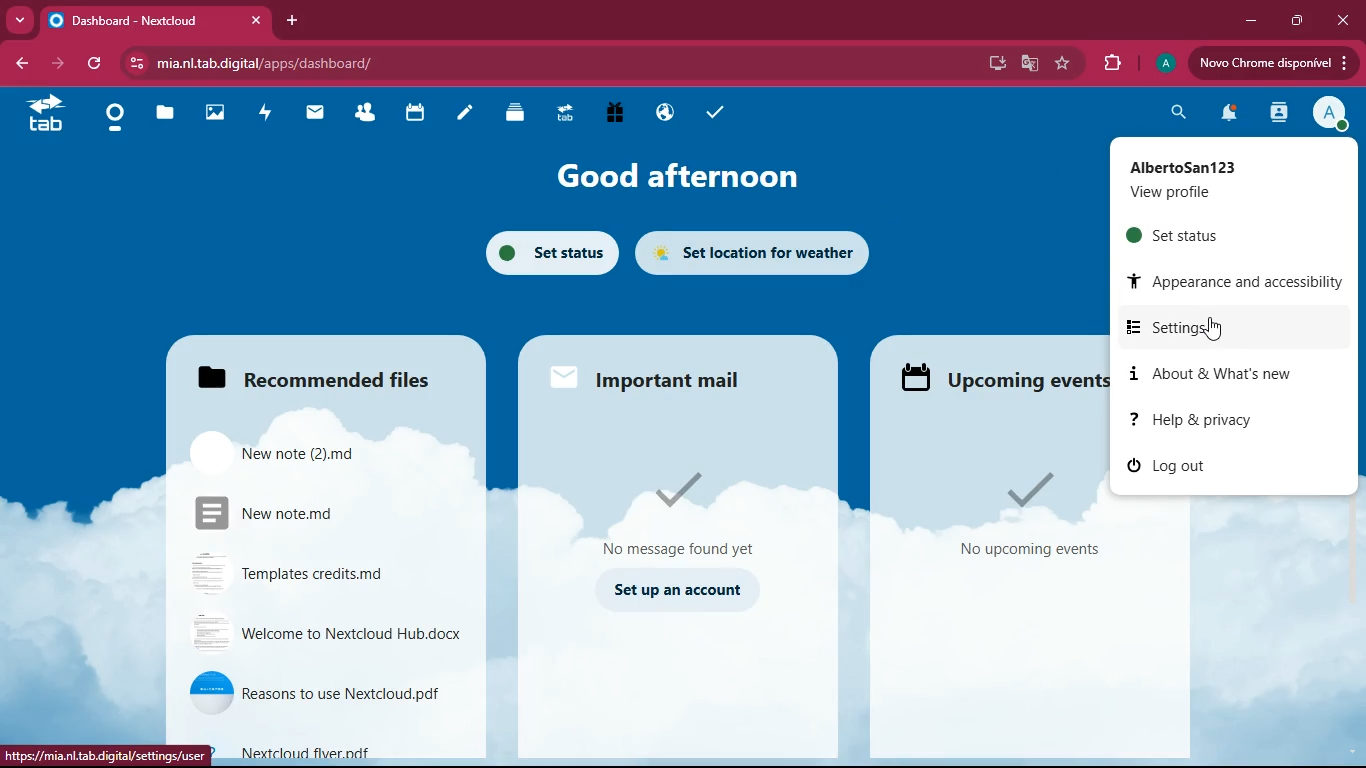  Describe the element at coordinates (1218, 235) in the screenshot. I see `set status` at that location.